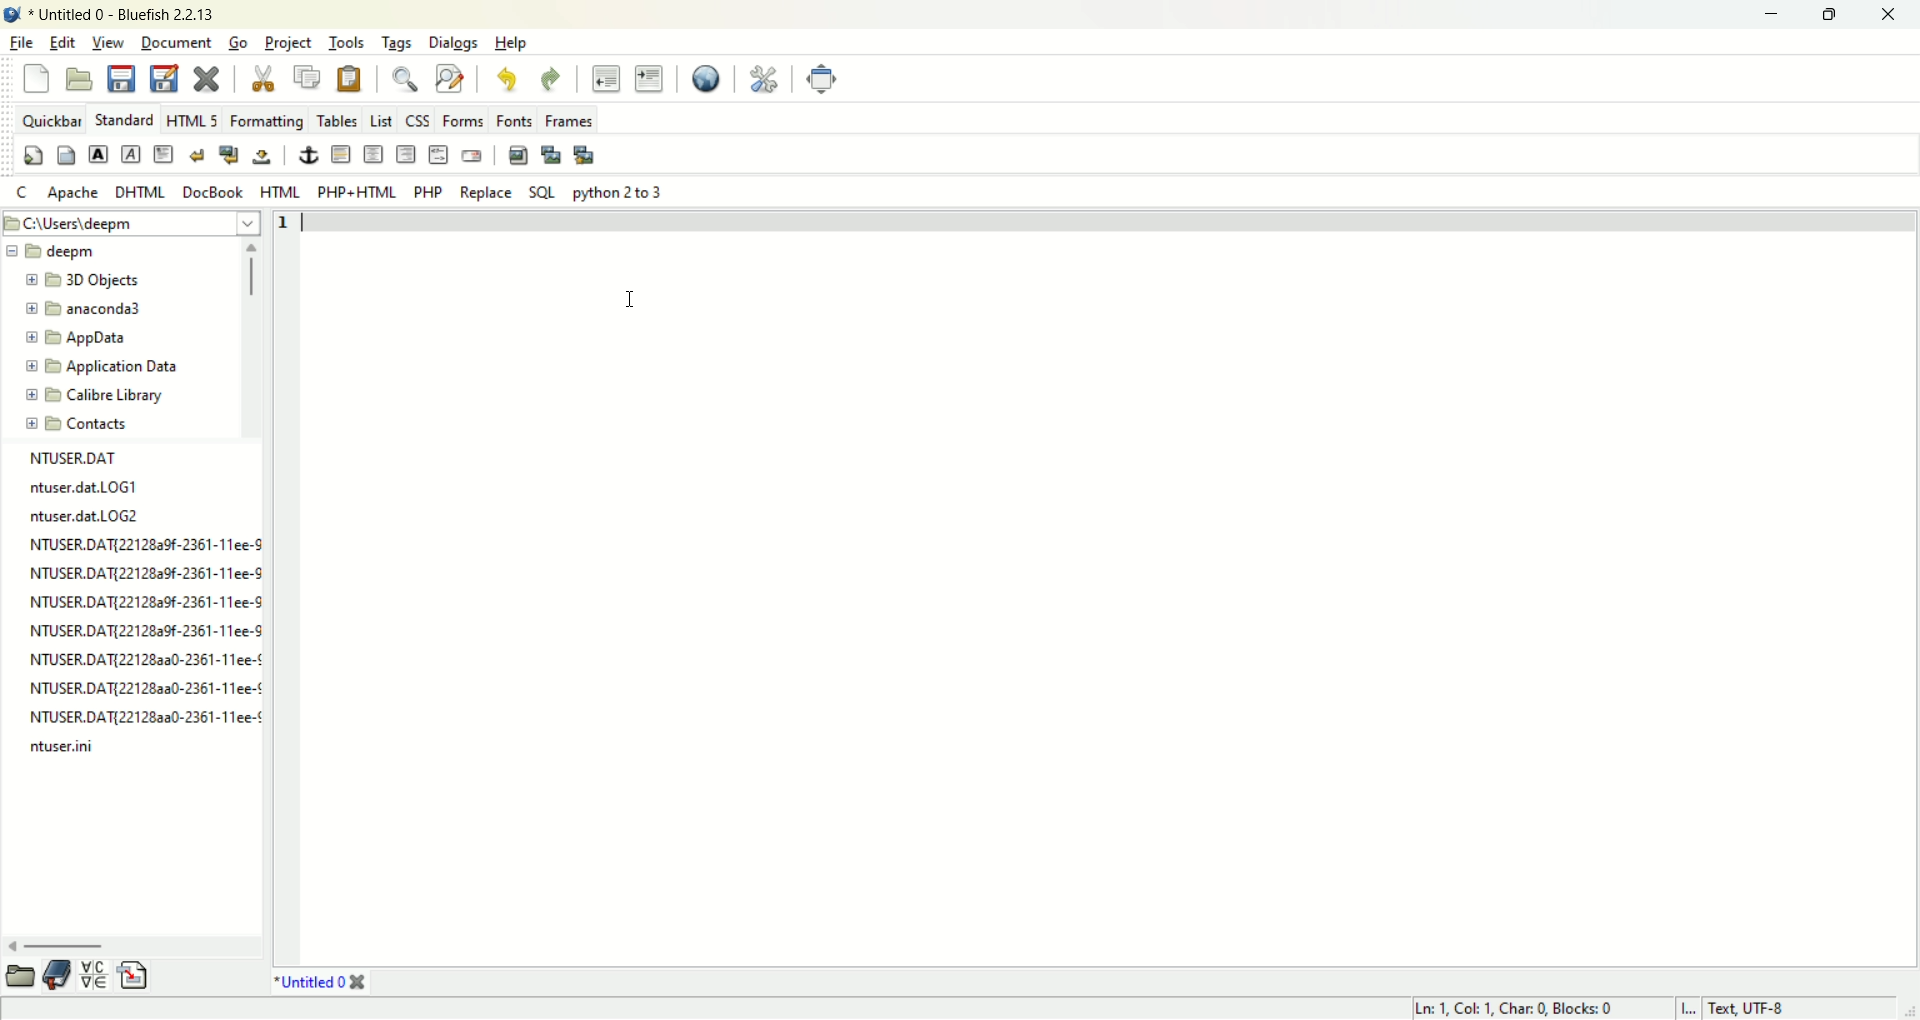  Describe the element at coordinates (125, 117) in the screenshot. I see `STANDARD` at that location.